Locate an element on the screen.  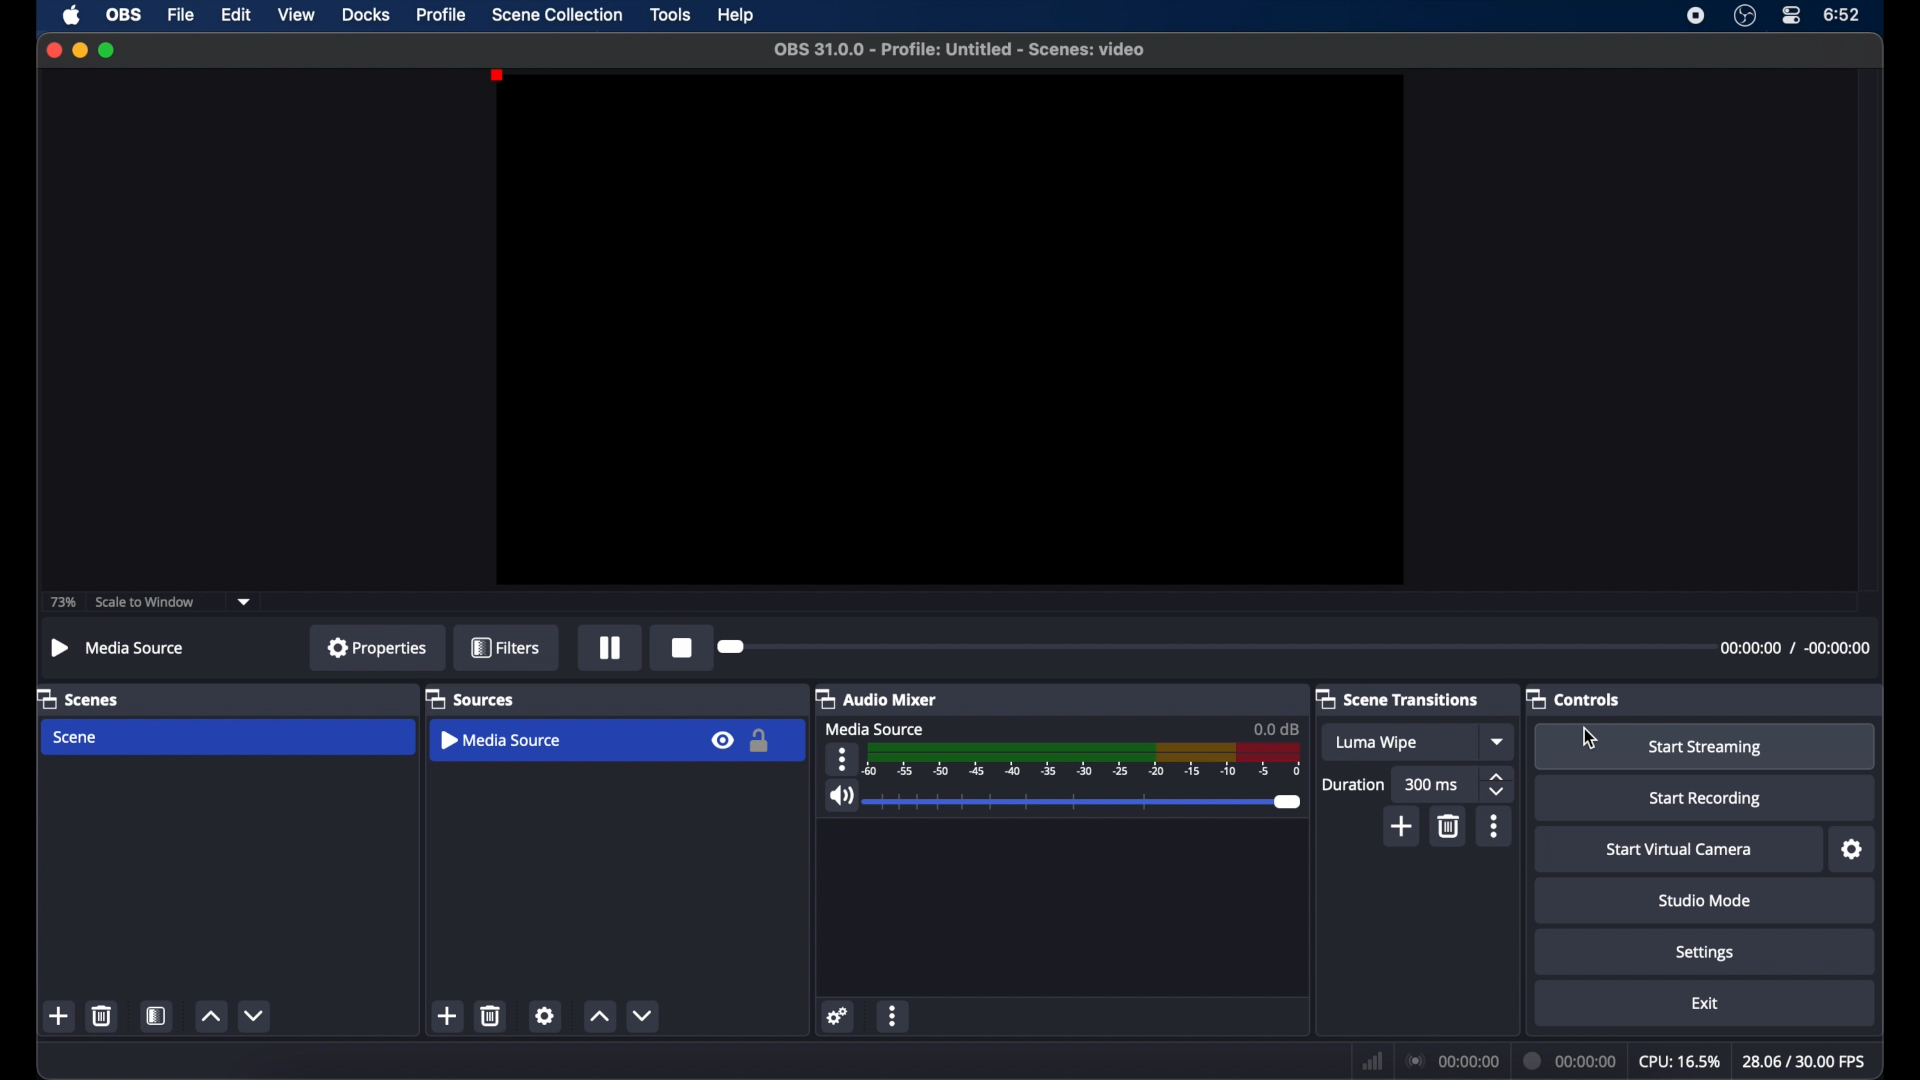
0.0 is located at coordinates (1277, 728).